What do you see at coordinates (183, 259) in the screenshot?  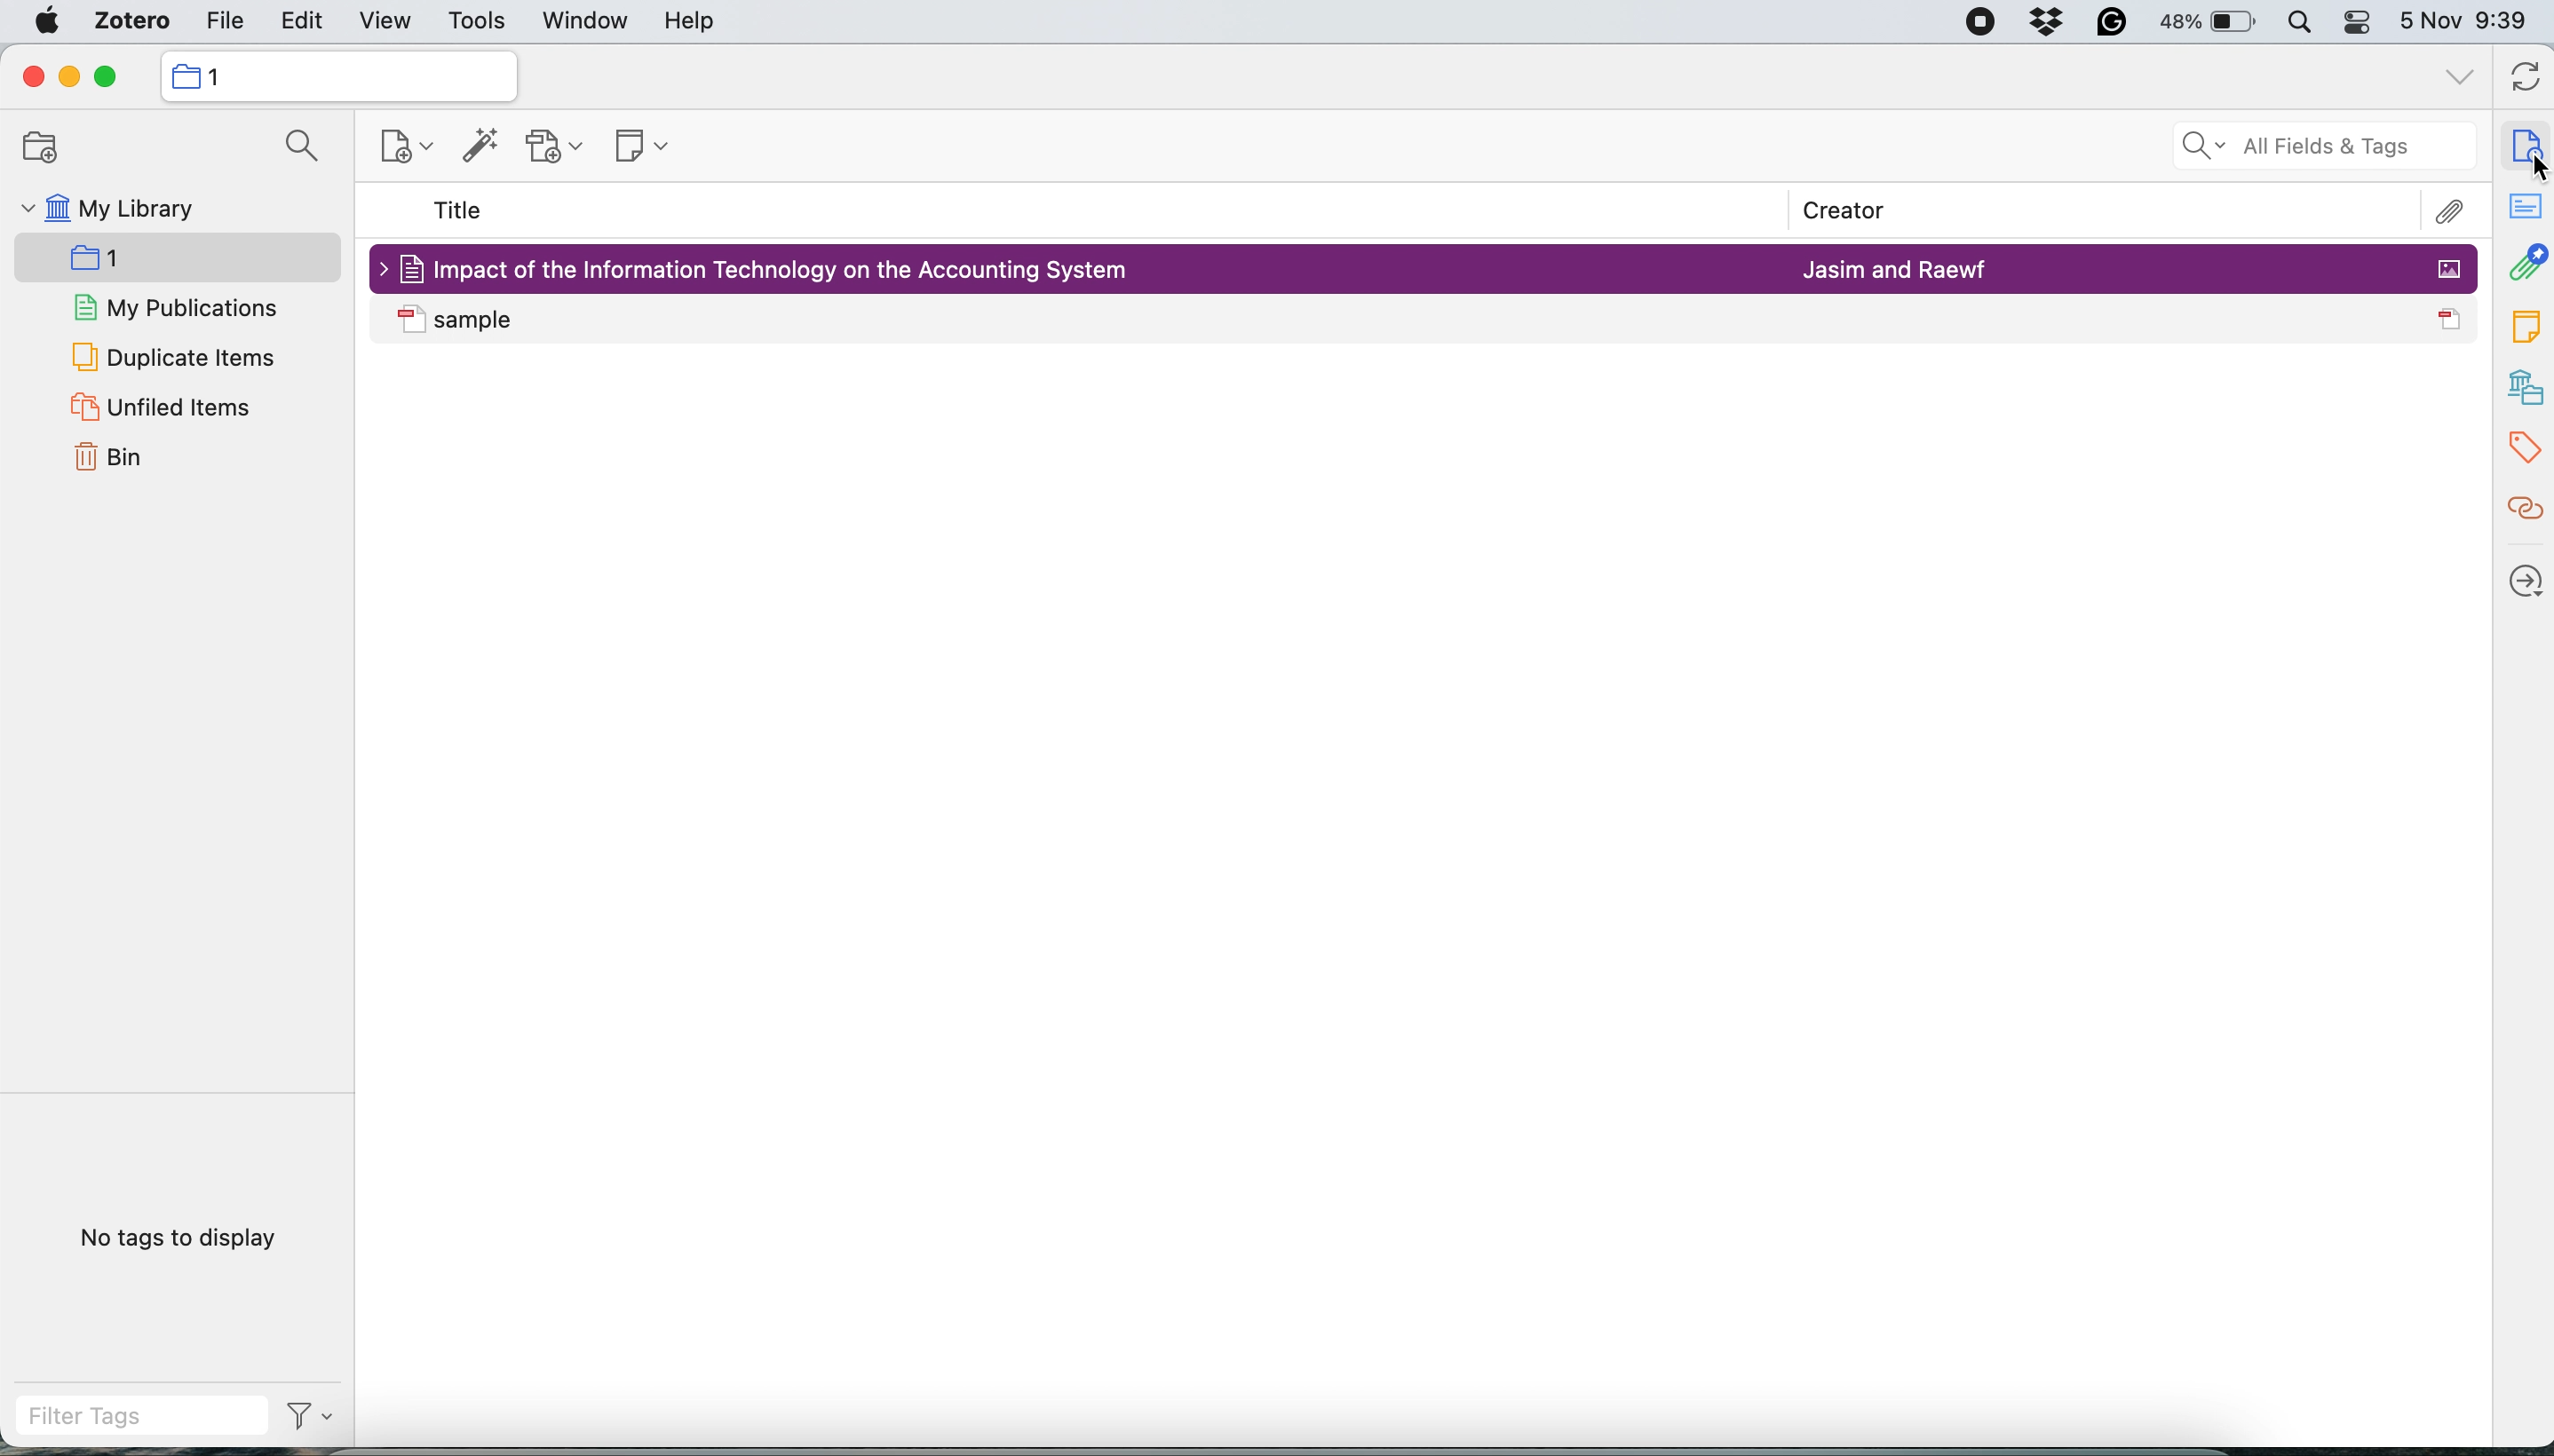 I see `1` at bounding box center [183, 259].